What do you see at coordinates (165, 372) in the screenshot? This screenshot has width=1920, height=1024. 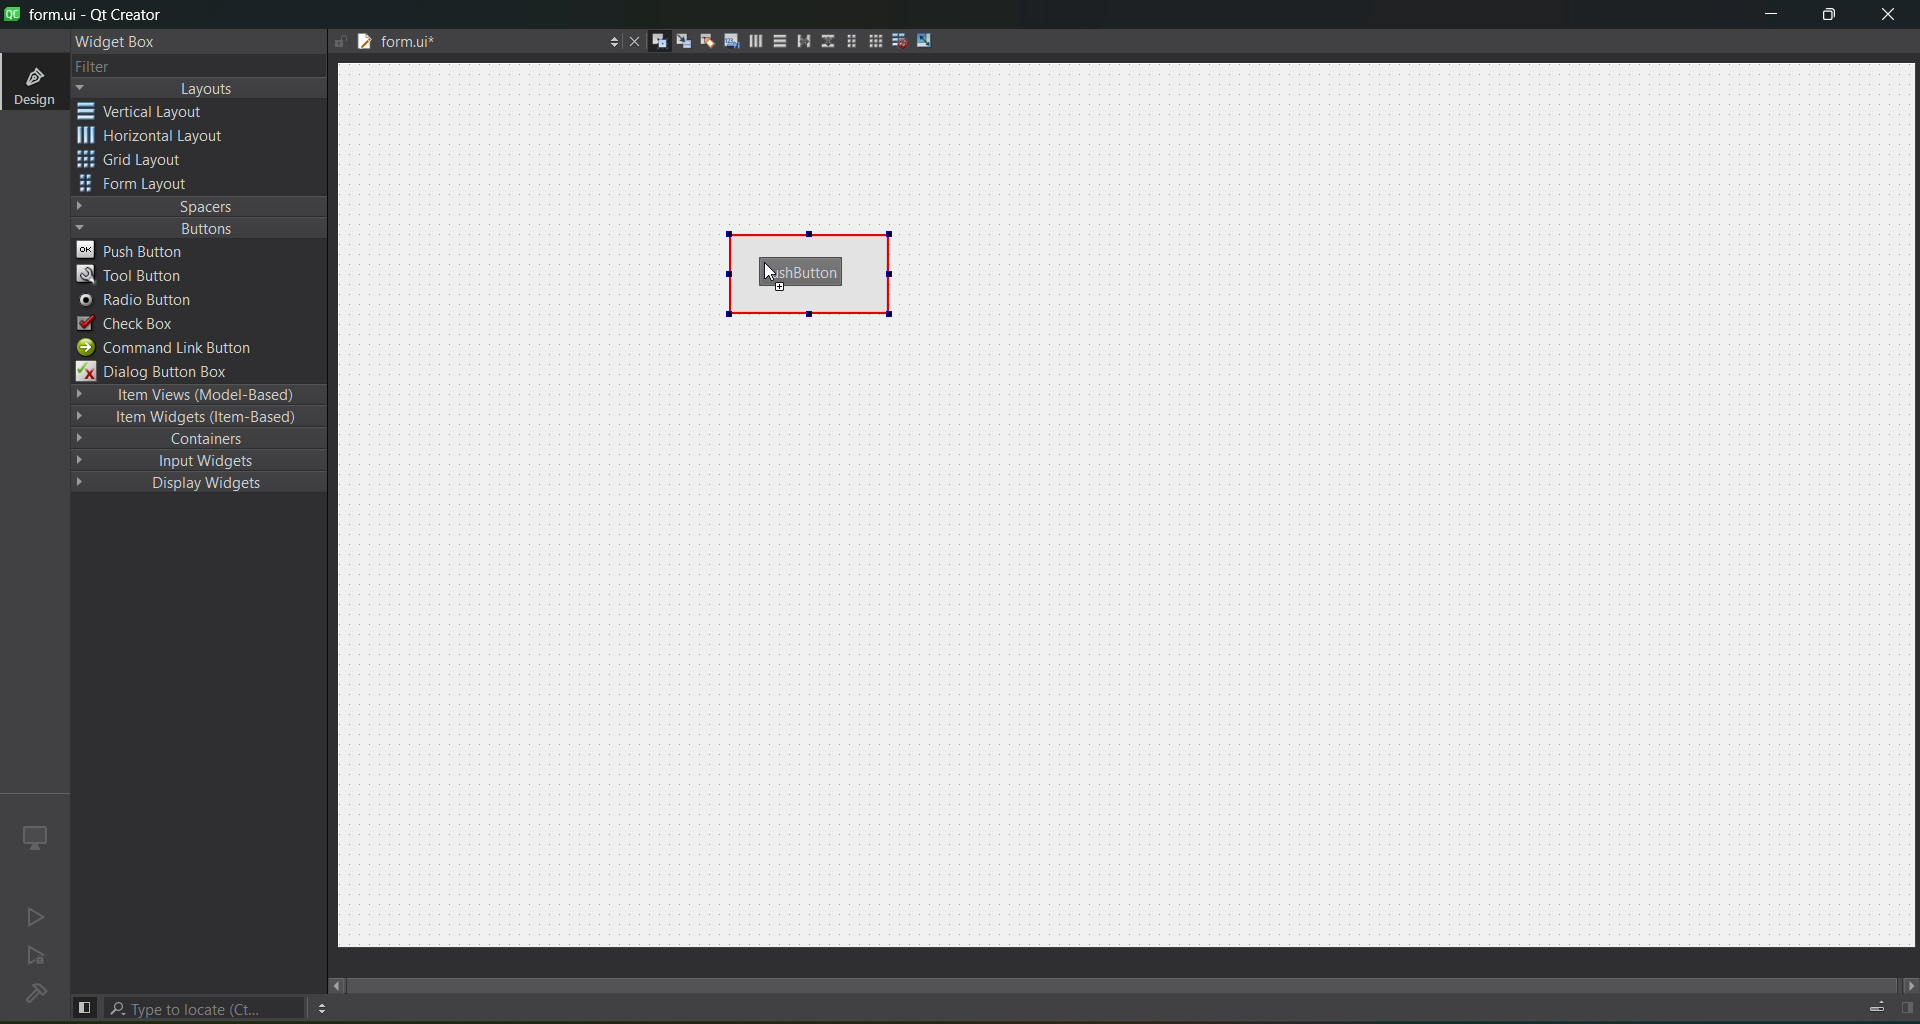 I see `dialog button box` at bounding box center [165, 372].